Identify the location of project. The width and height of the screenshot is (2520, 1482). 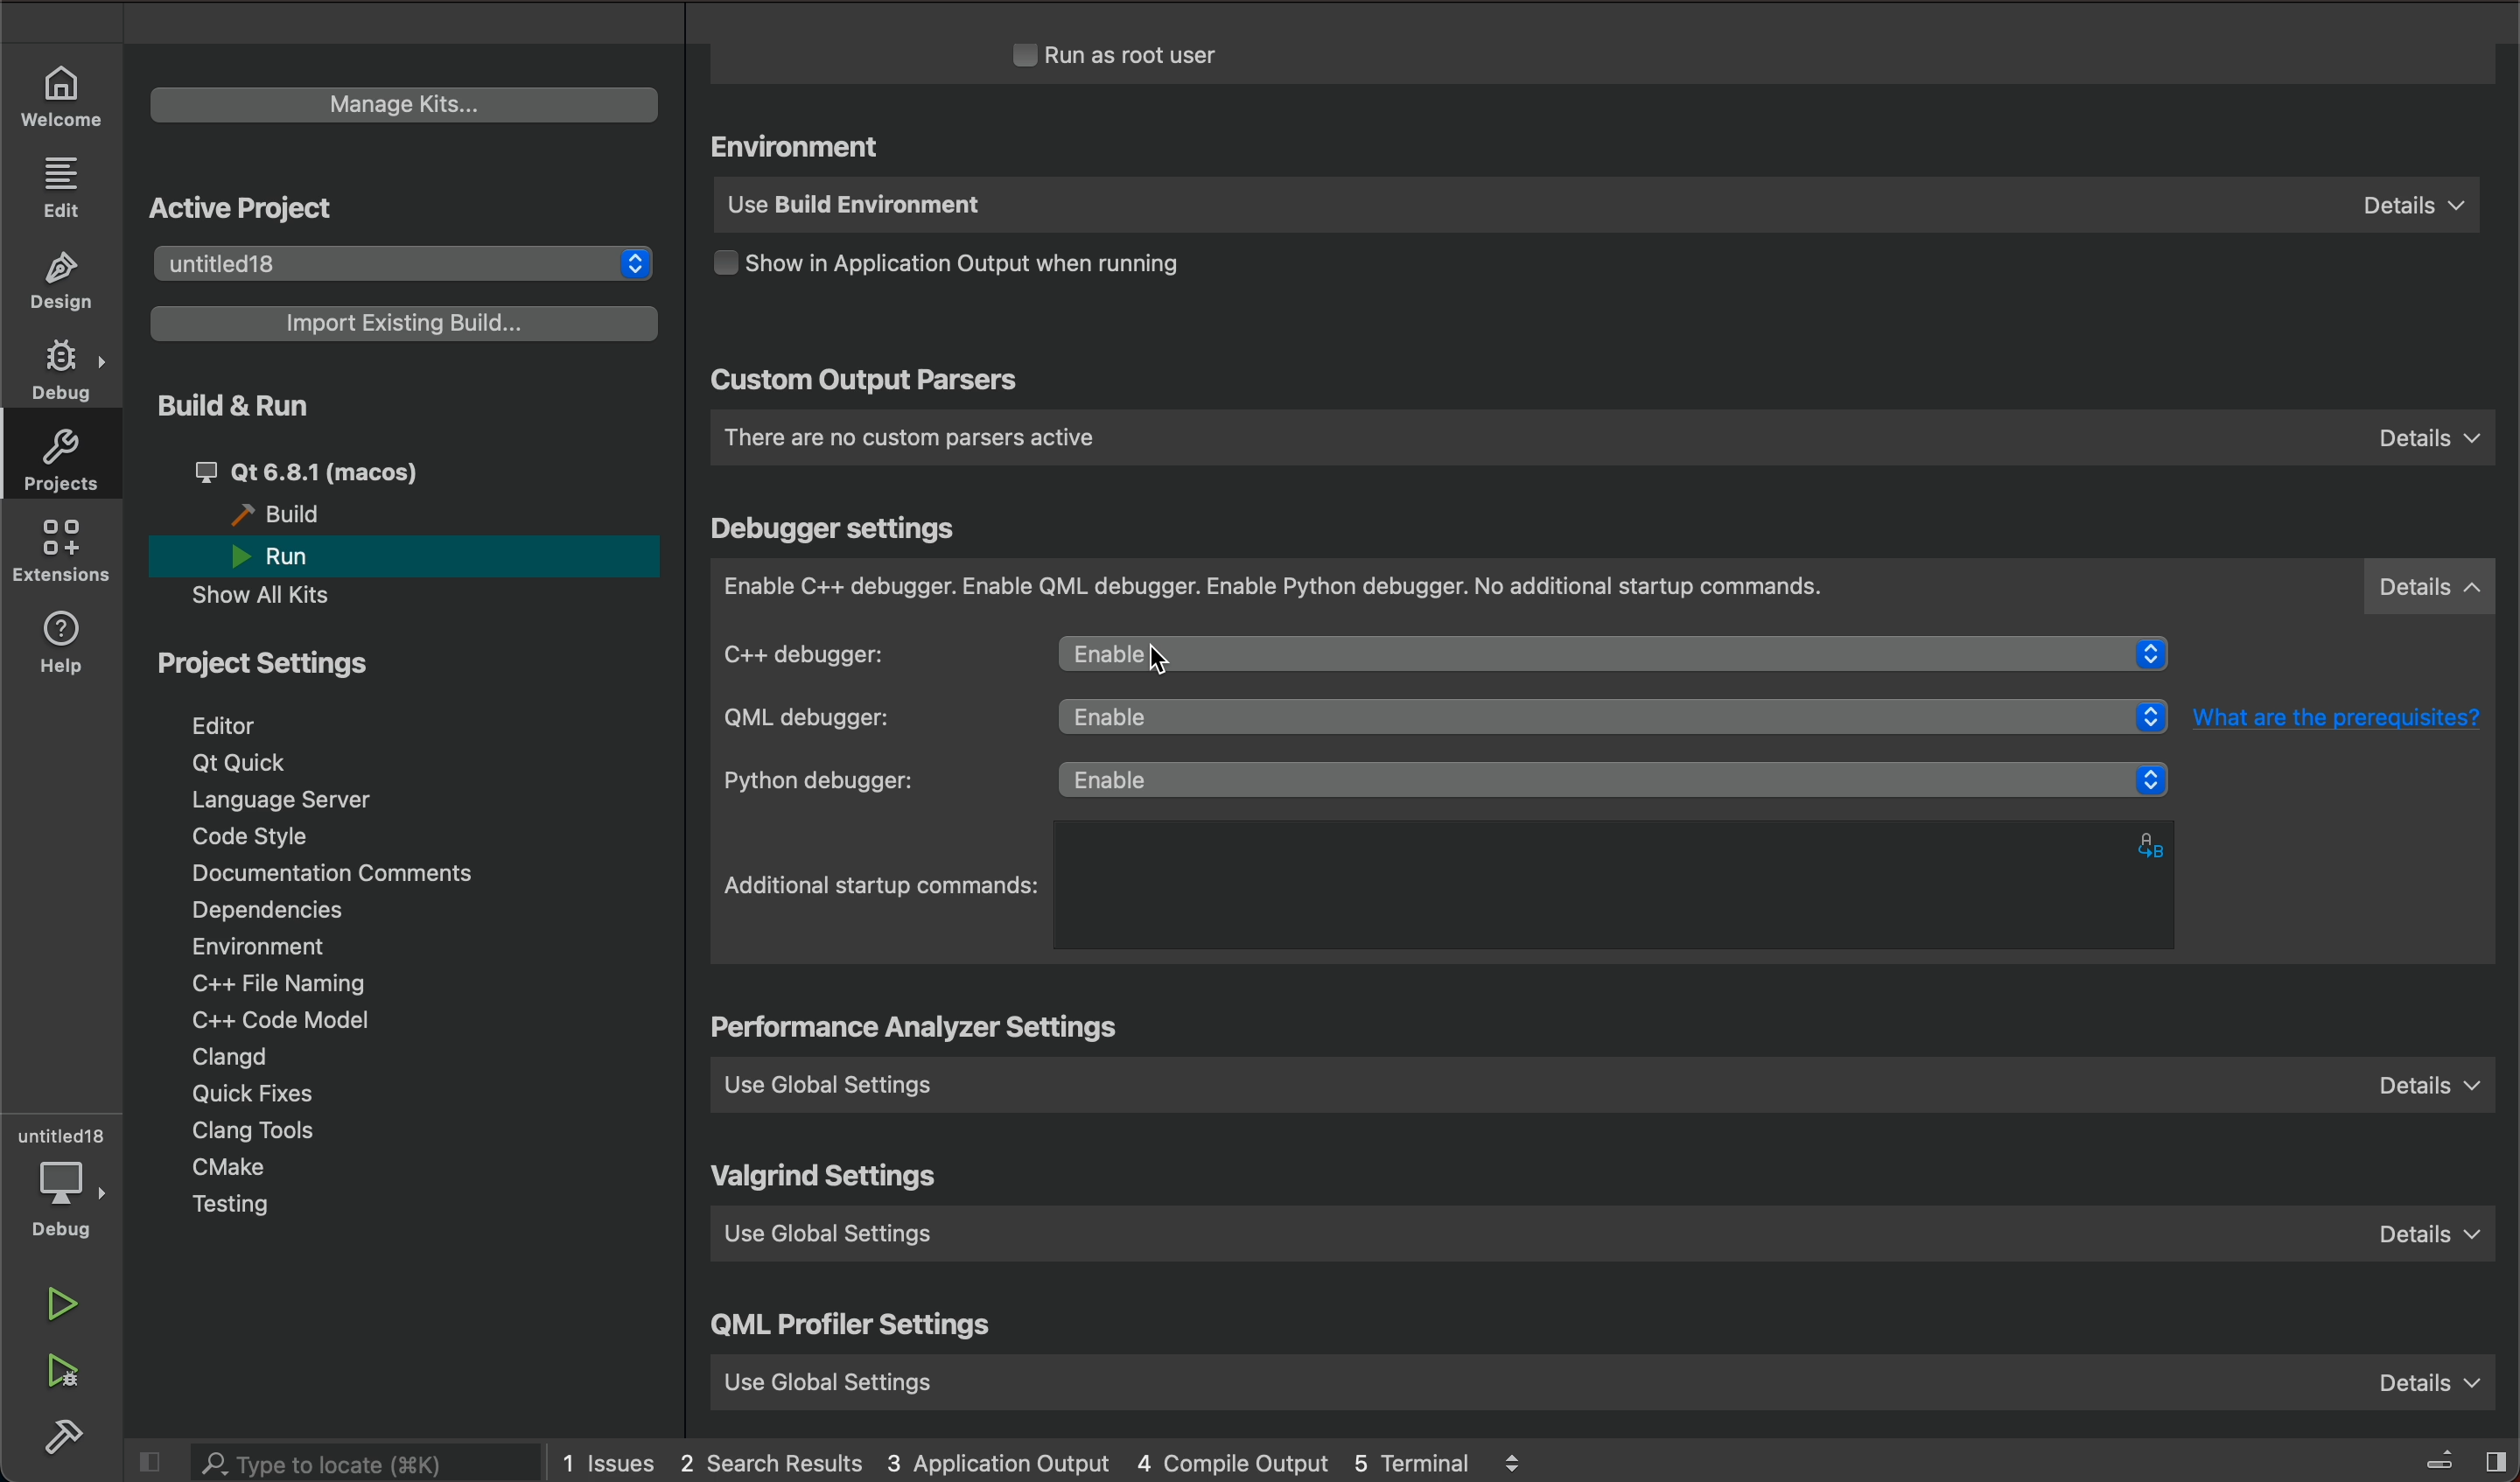
(276, 670).